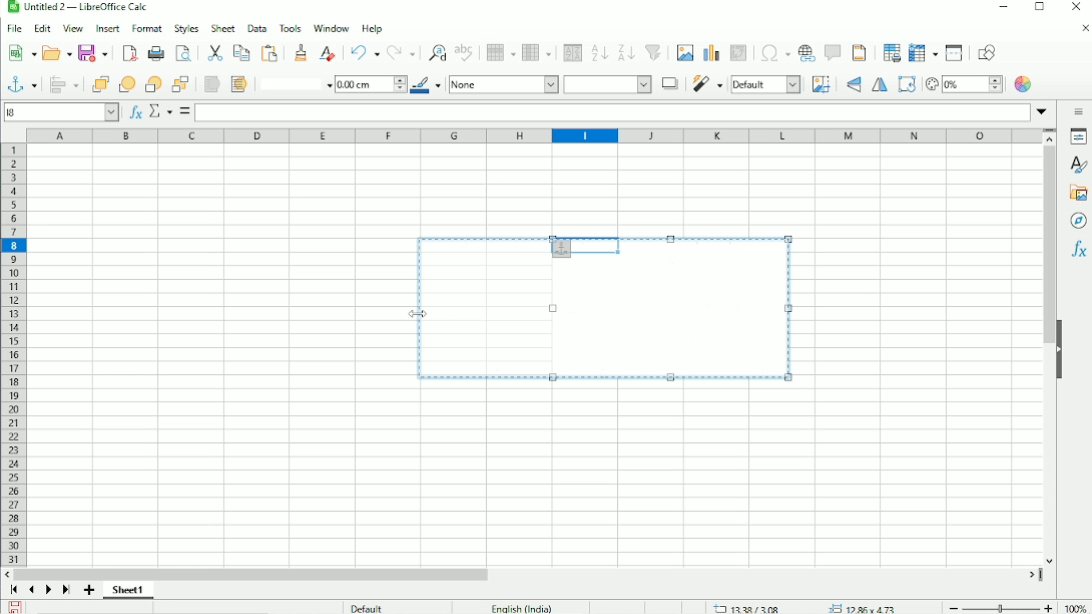  Describe the element at coordinates (1077, 193) in the screenshot. I see `Gallery` at that location.